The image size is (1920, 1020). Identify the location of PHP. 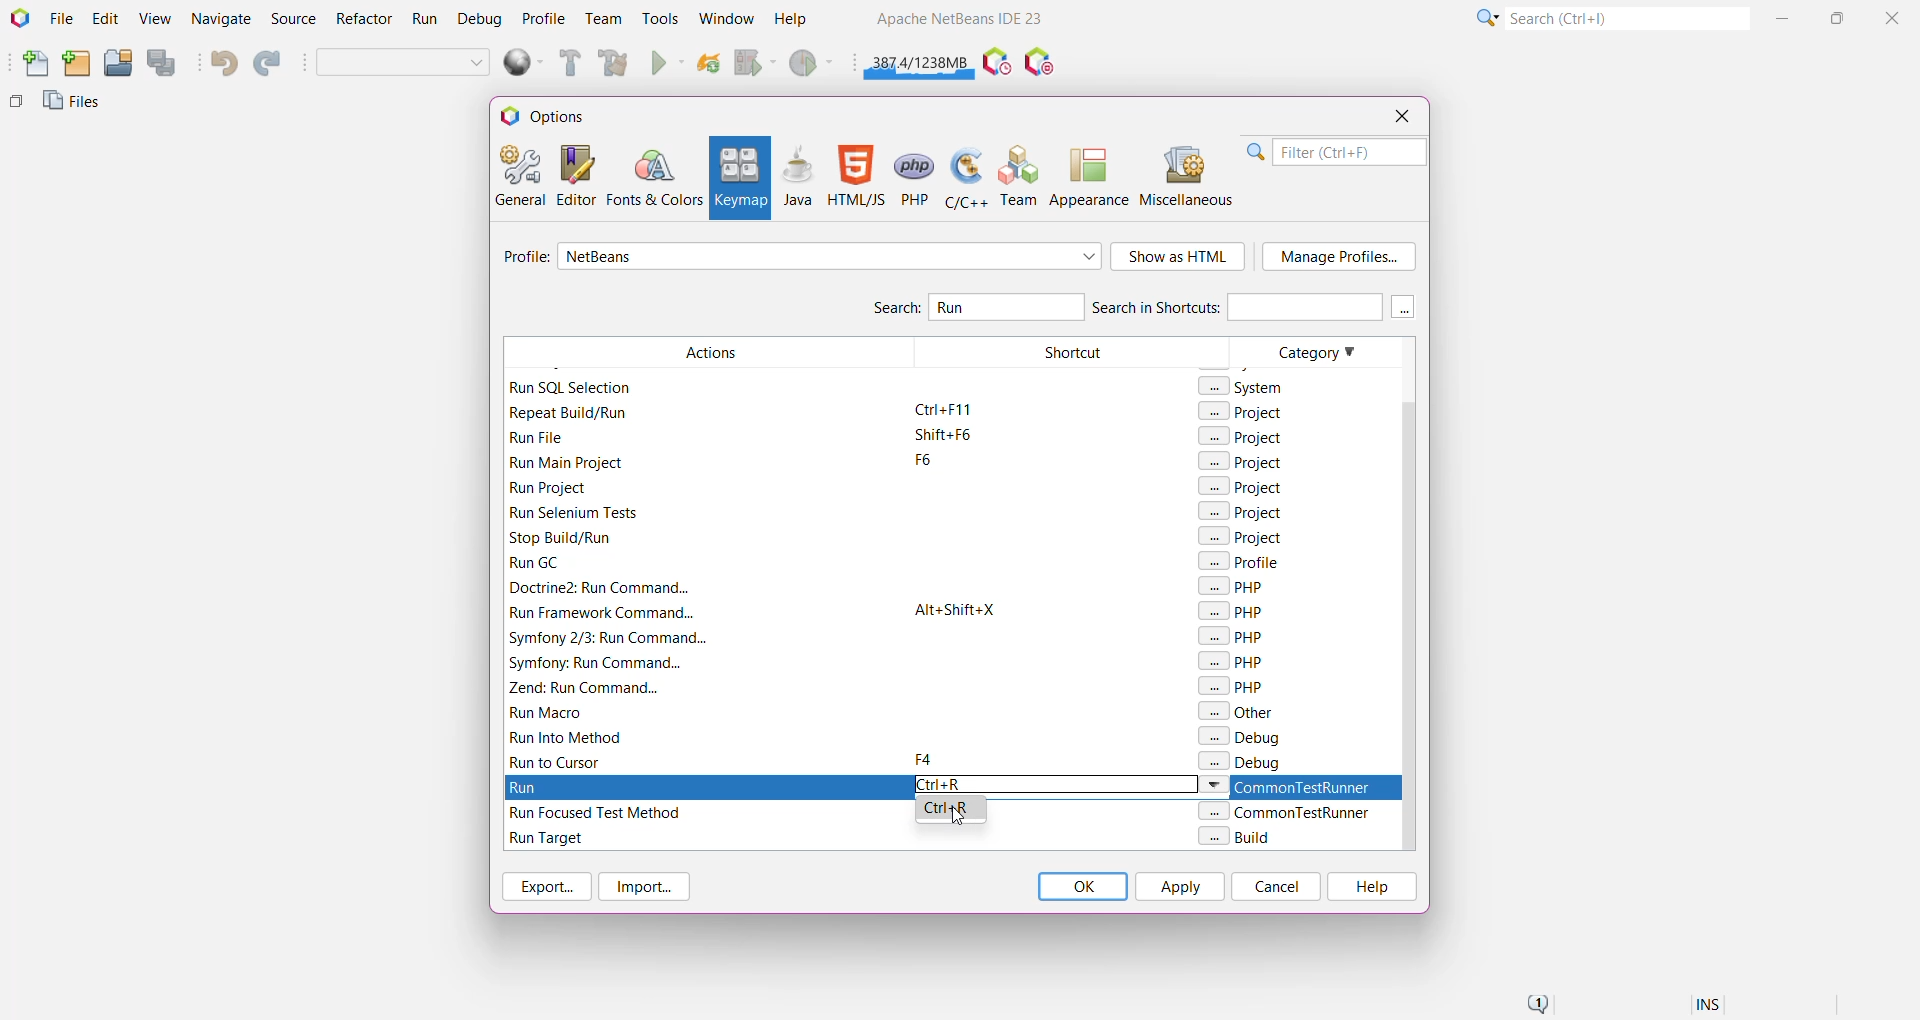
(916, 176).